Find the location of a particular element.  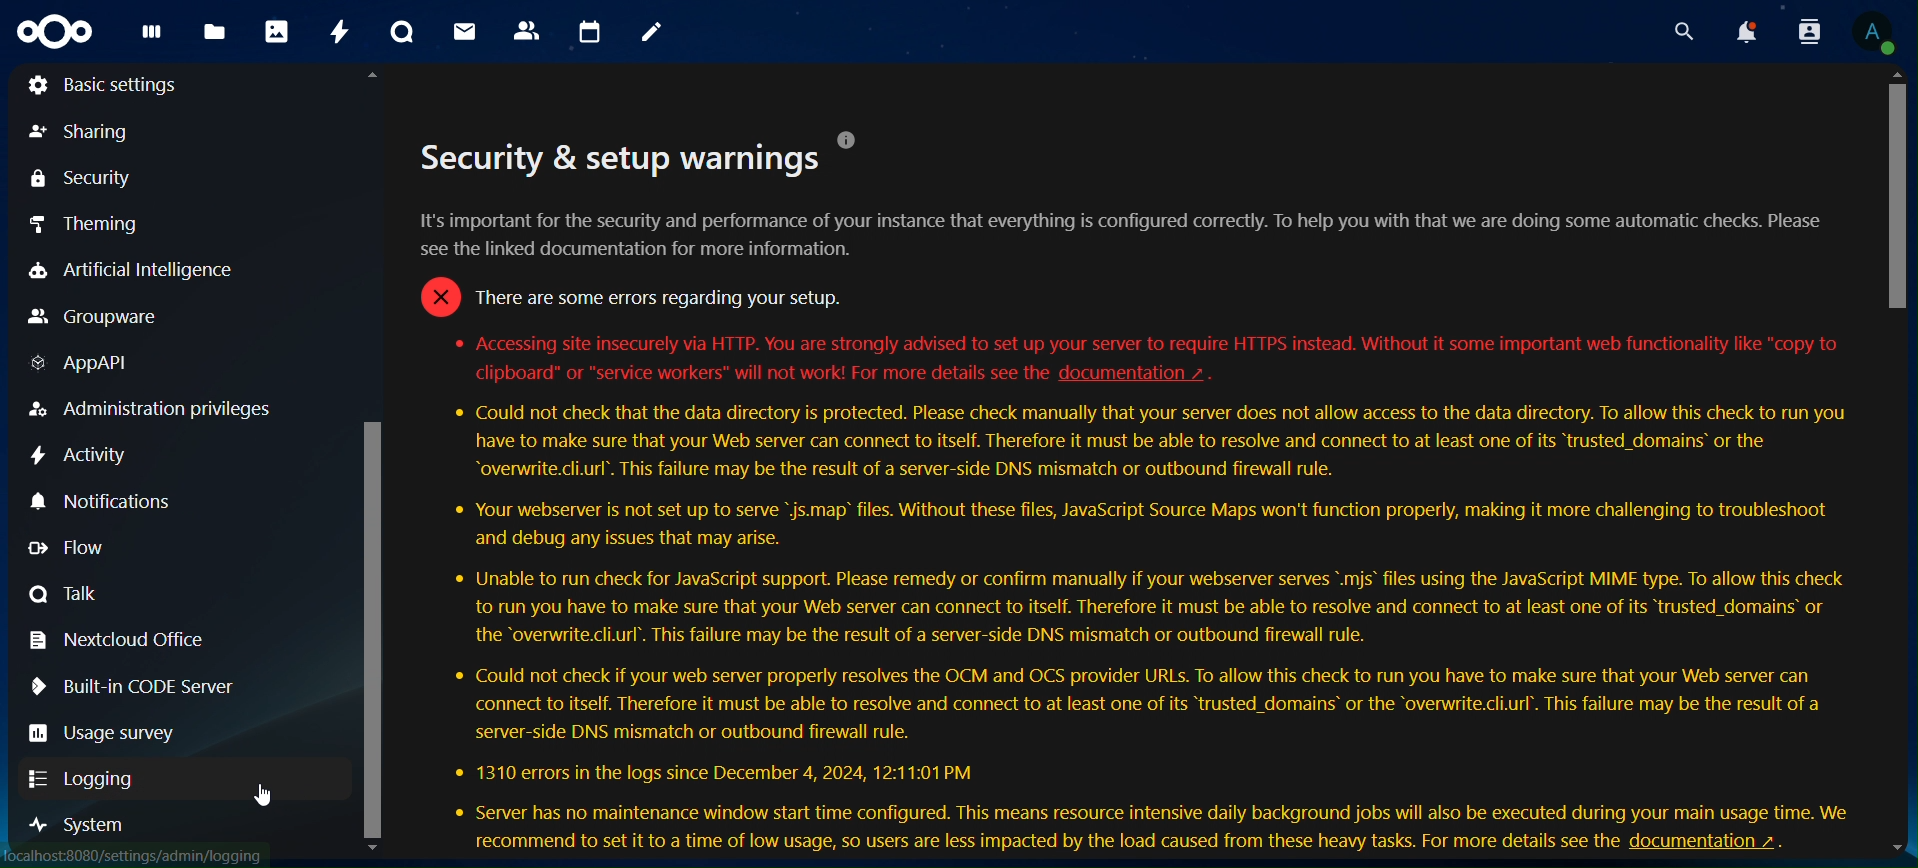

activity is located at coordinates (340, 34).